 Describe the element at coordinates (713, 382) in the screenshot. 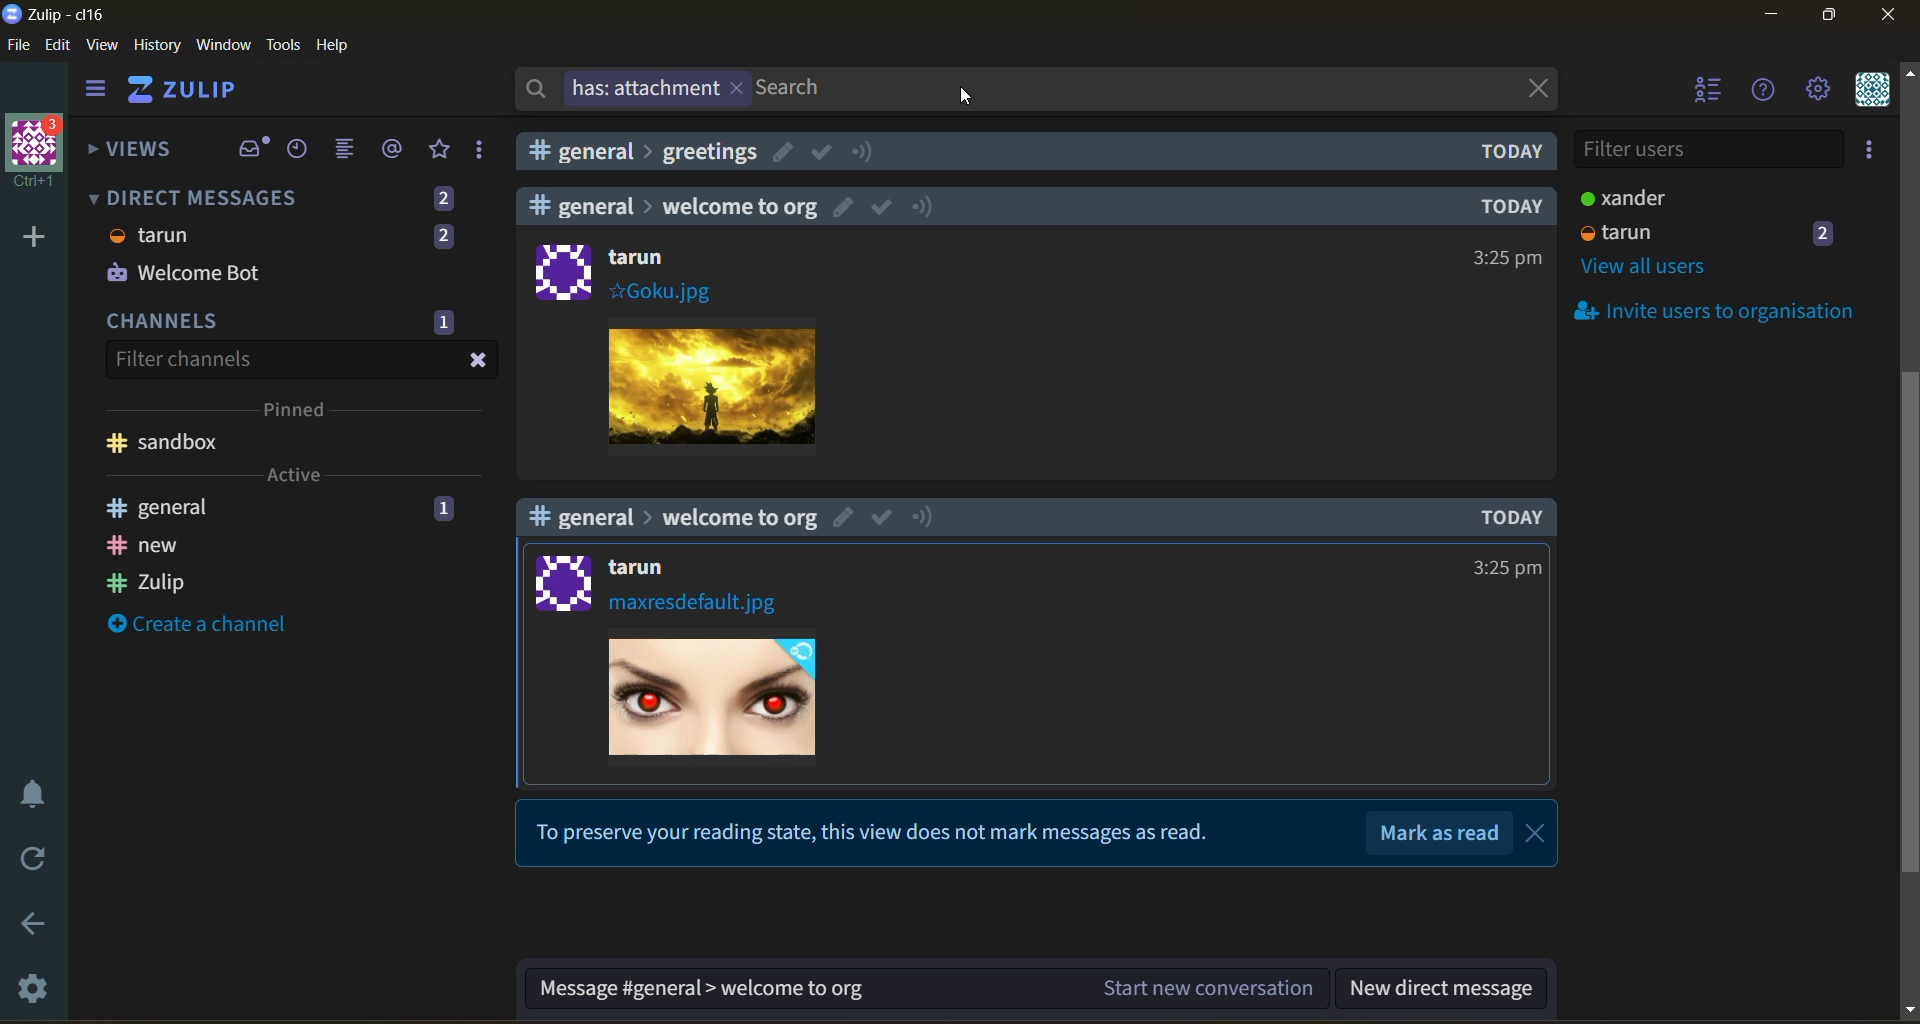

I see `Image` at that location.